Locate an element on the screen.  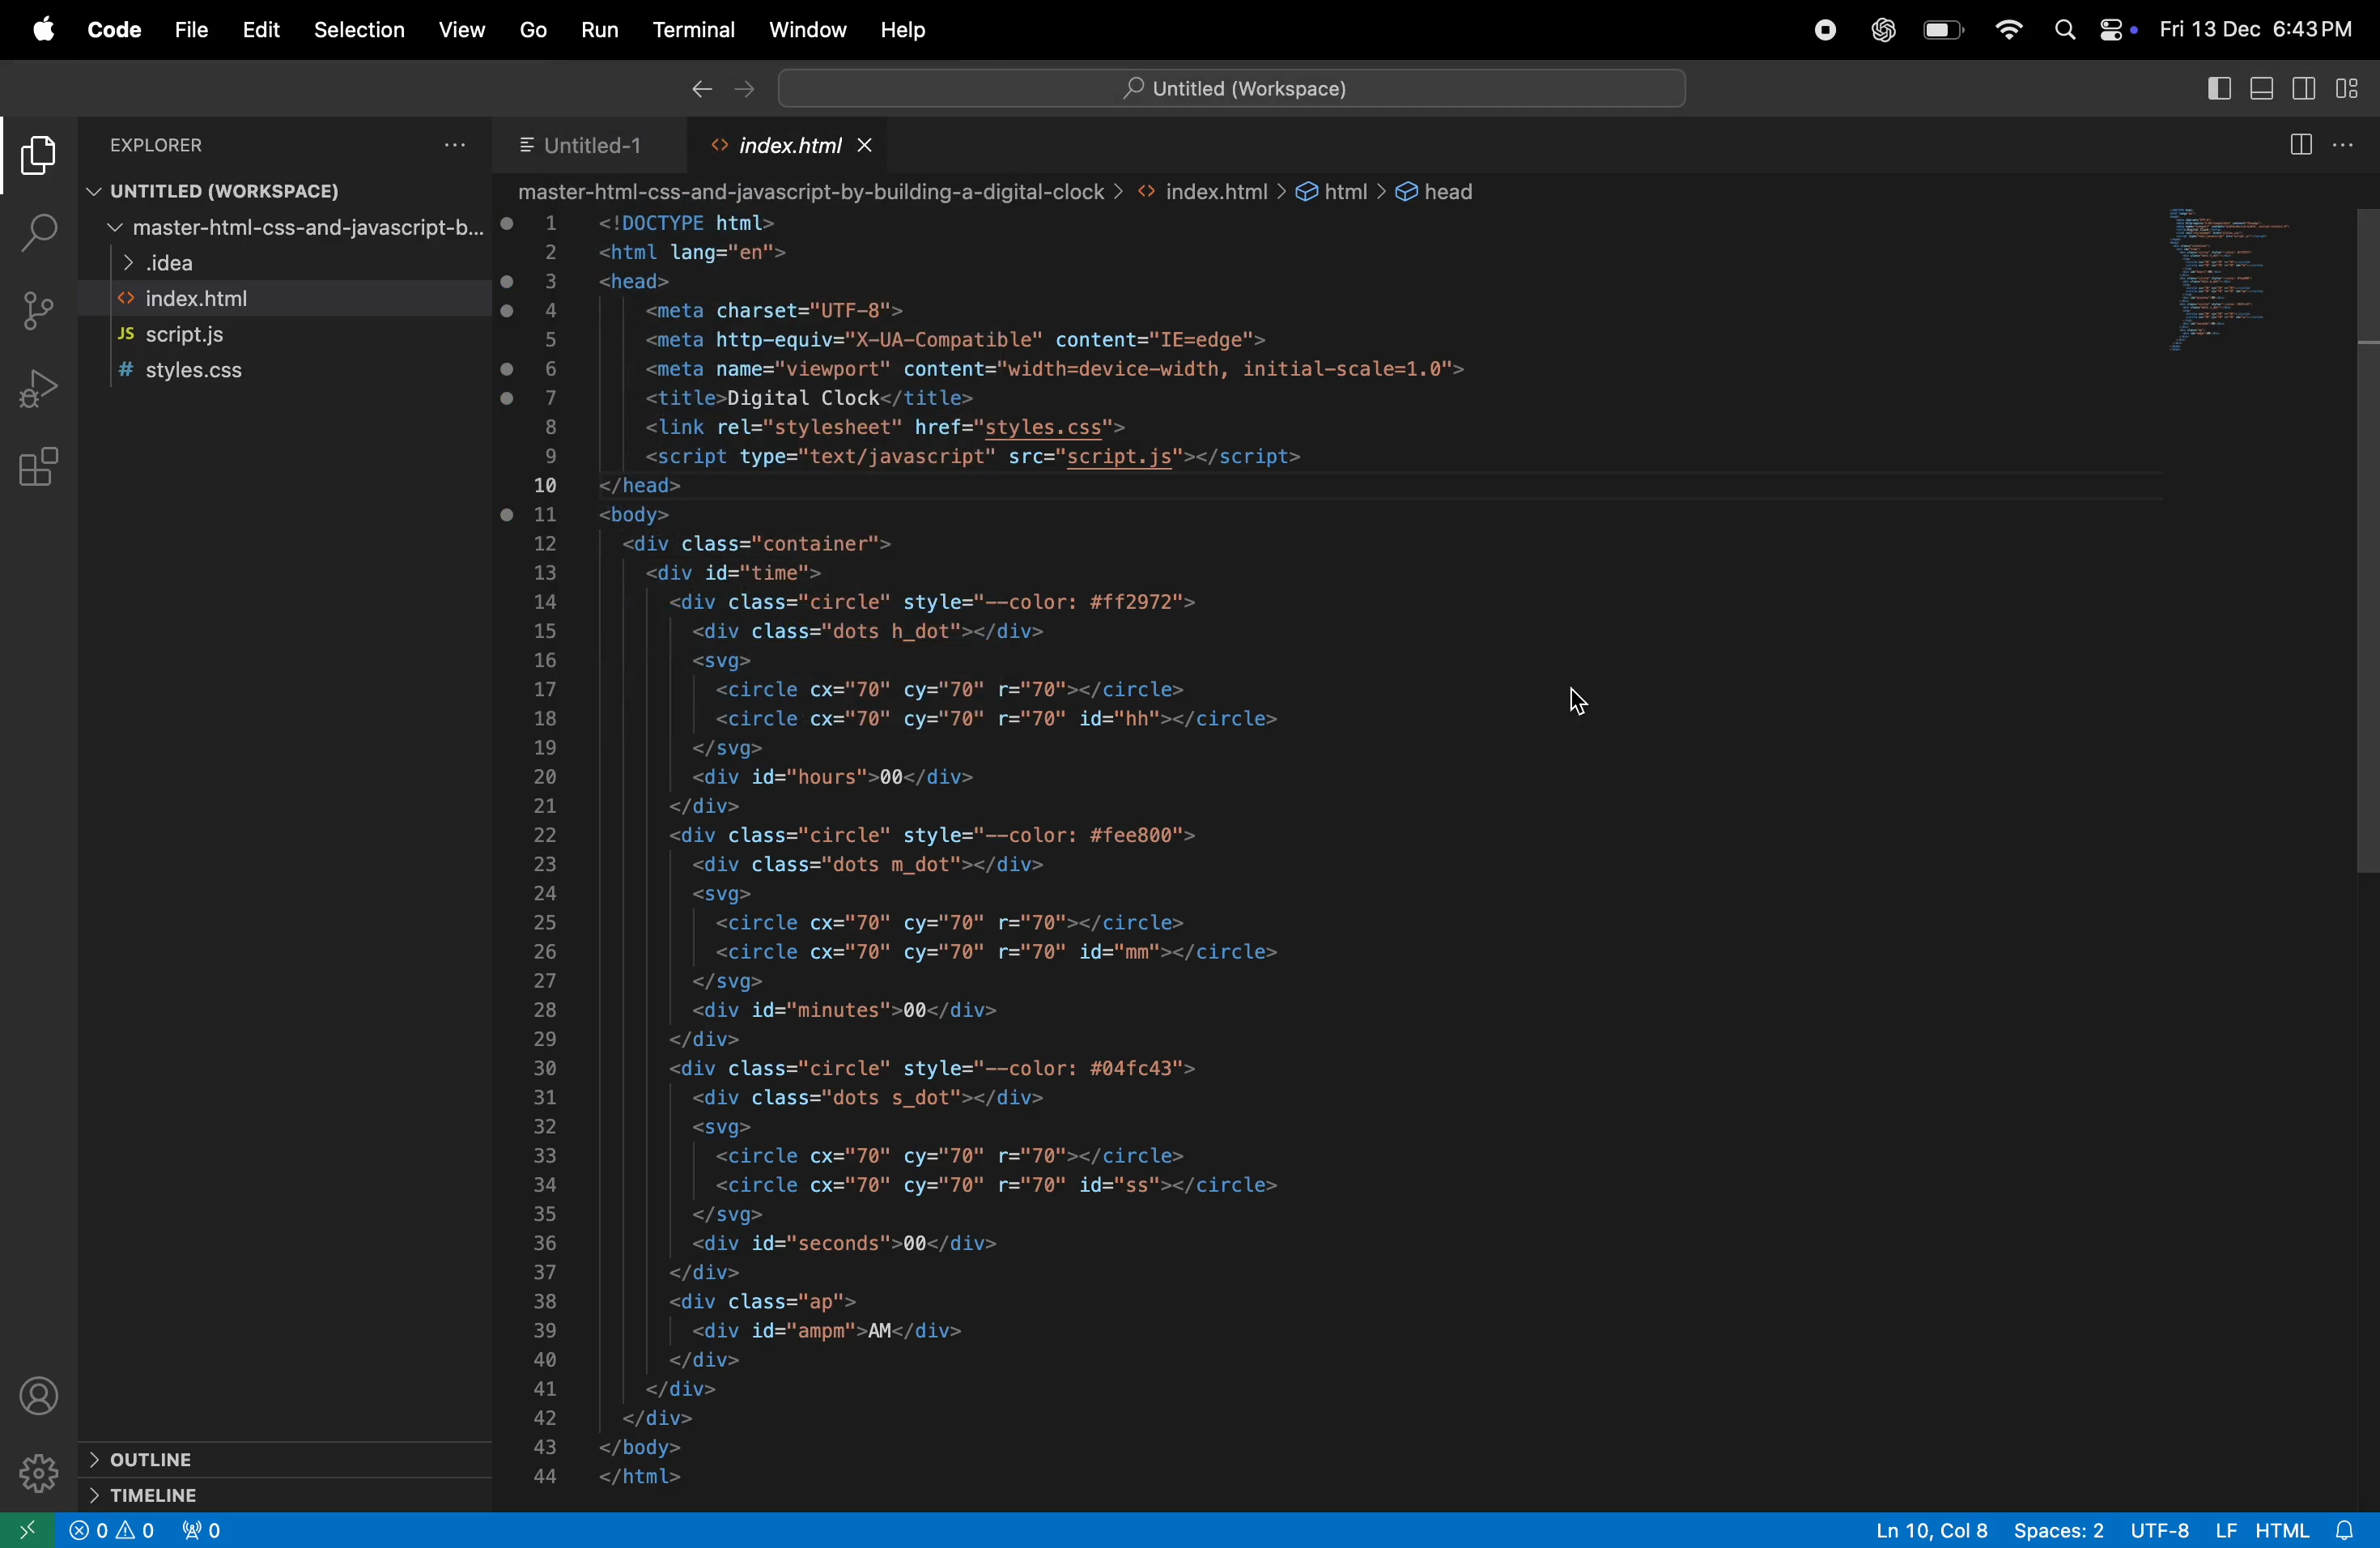
apple widgets is located at coordinates (2092, 32).